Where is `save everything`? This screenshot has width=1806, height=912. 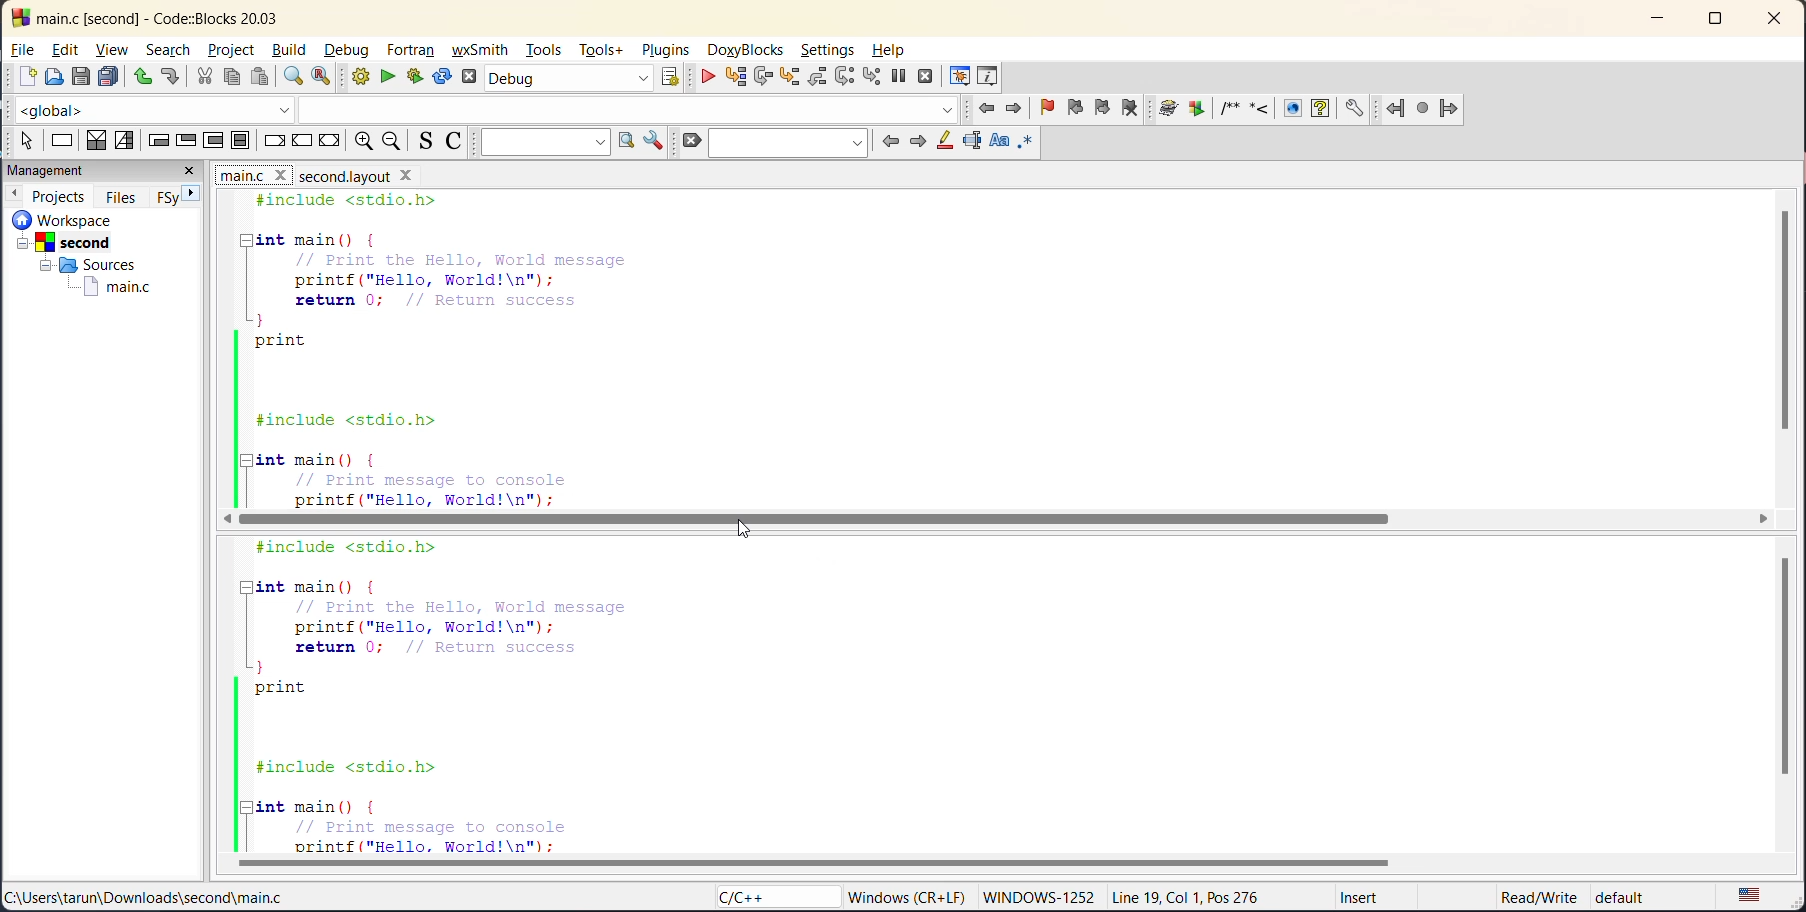
save everything is located at coordinates (110, 78).